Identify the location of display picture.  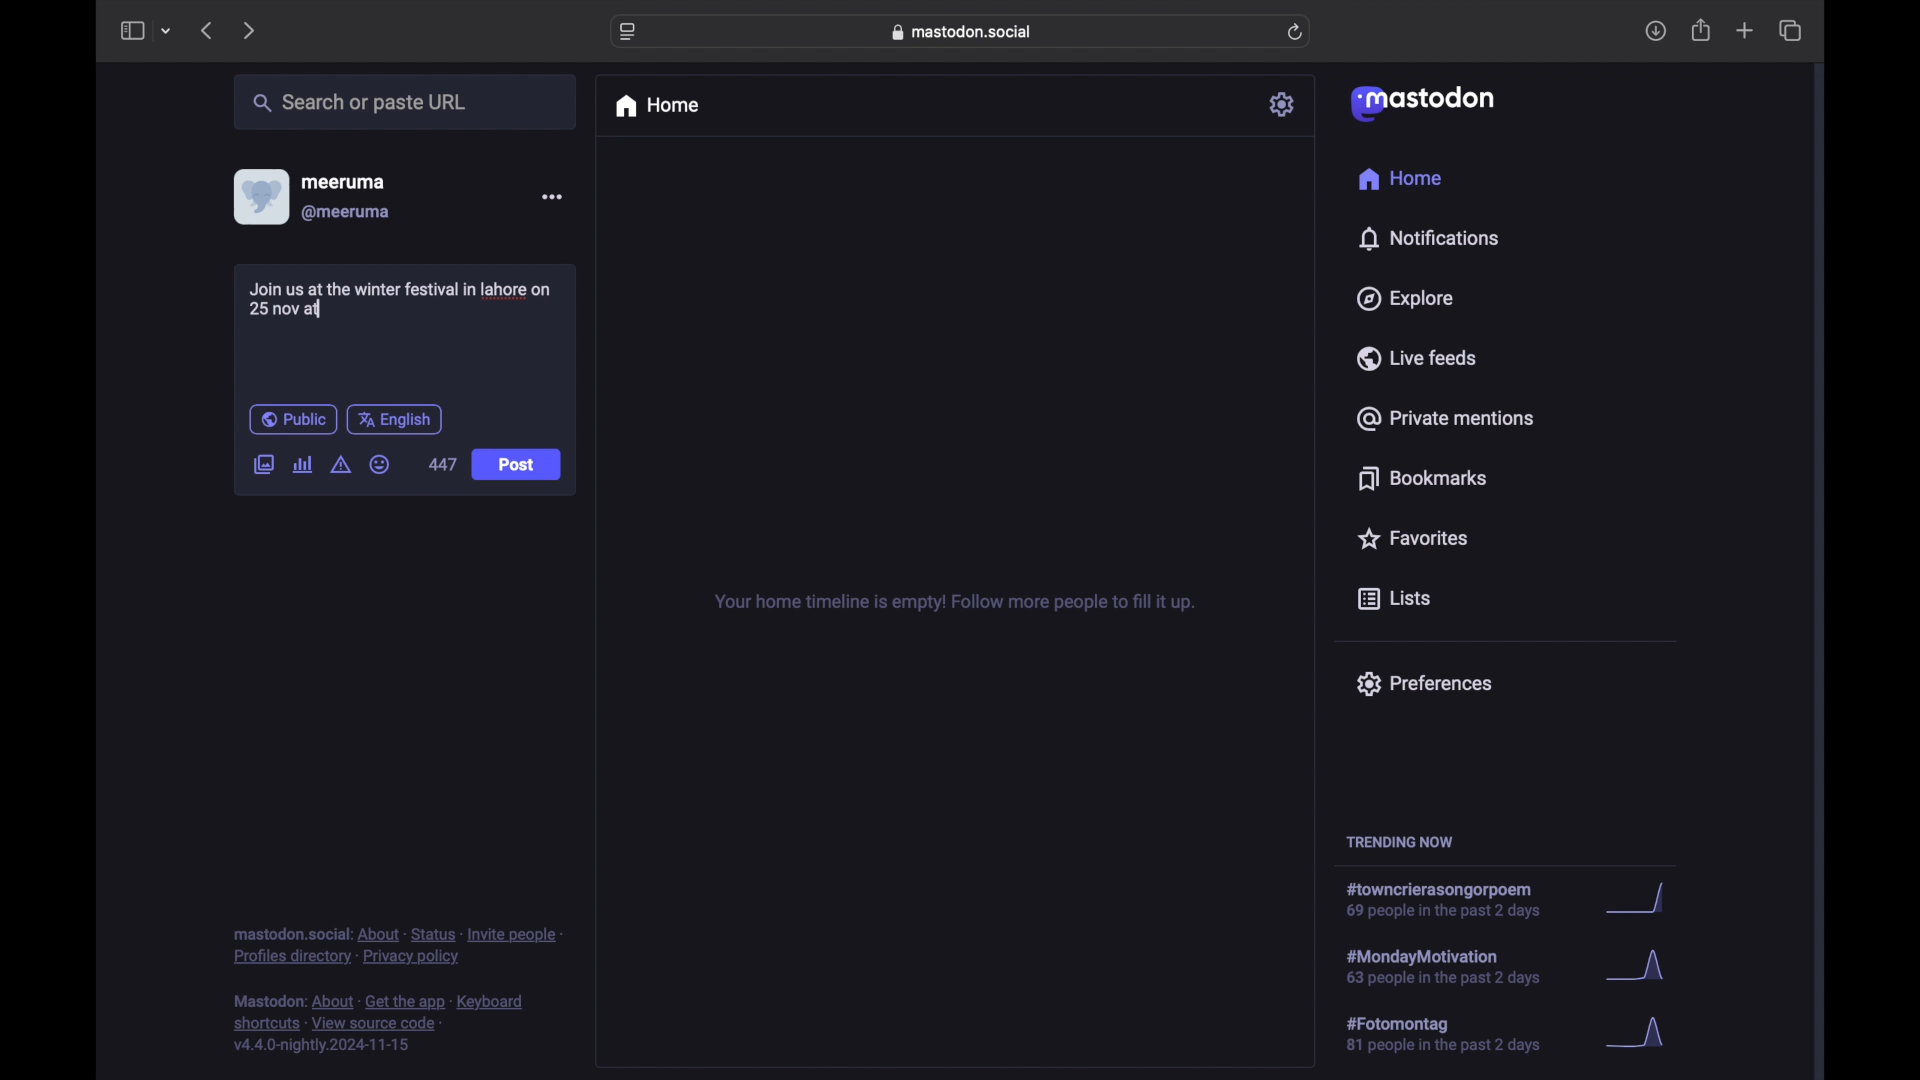
(259, 196).